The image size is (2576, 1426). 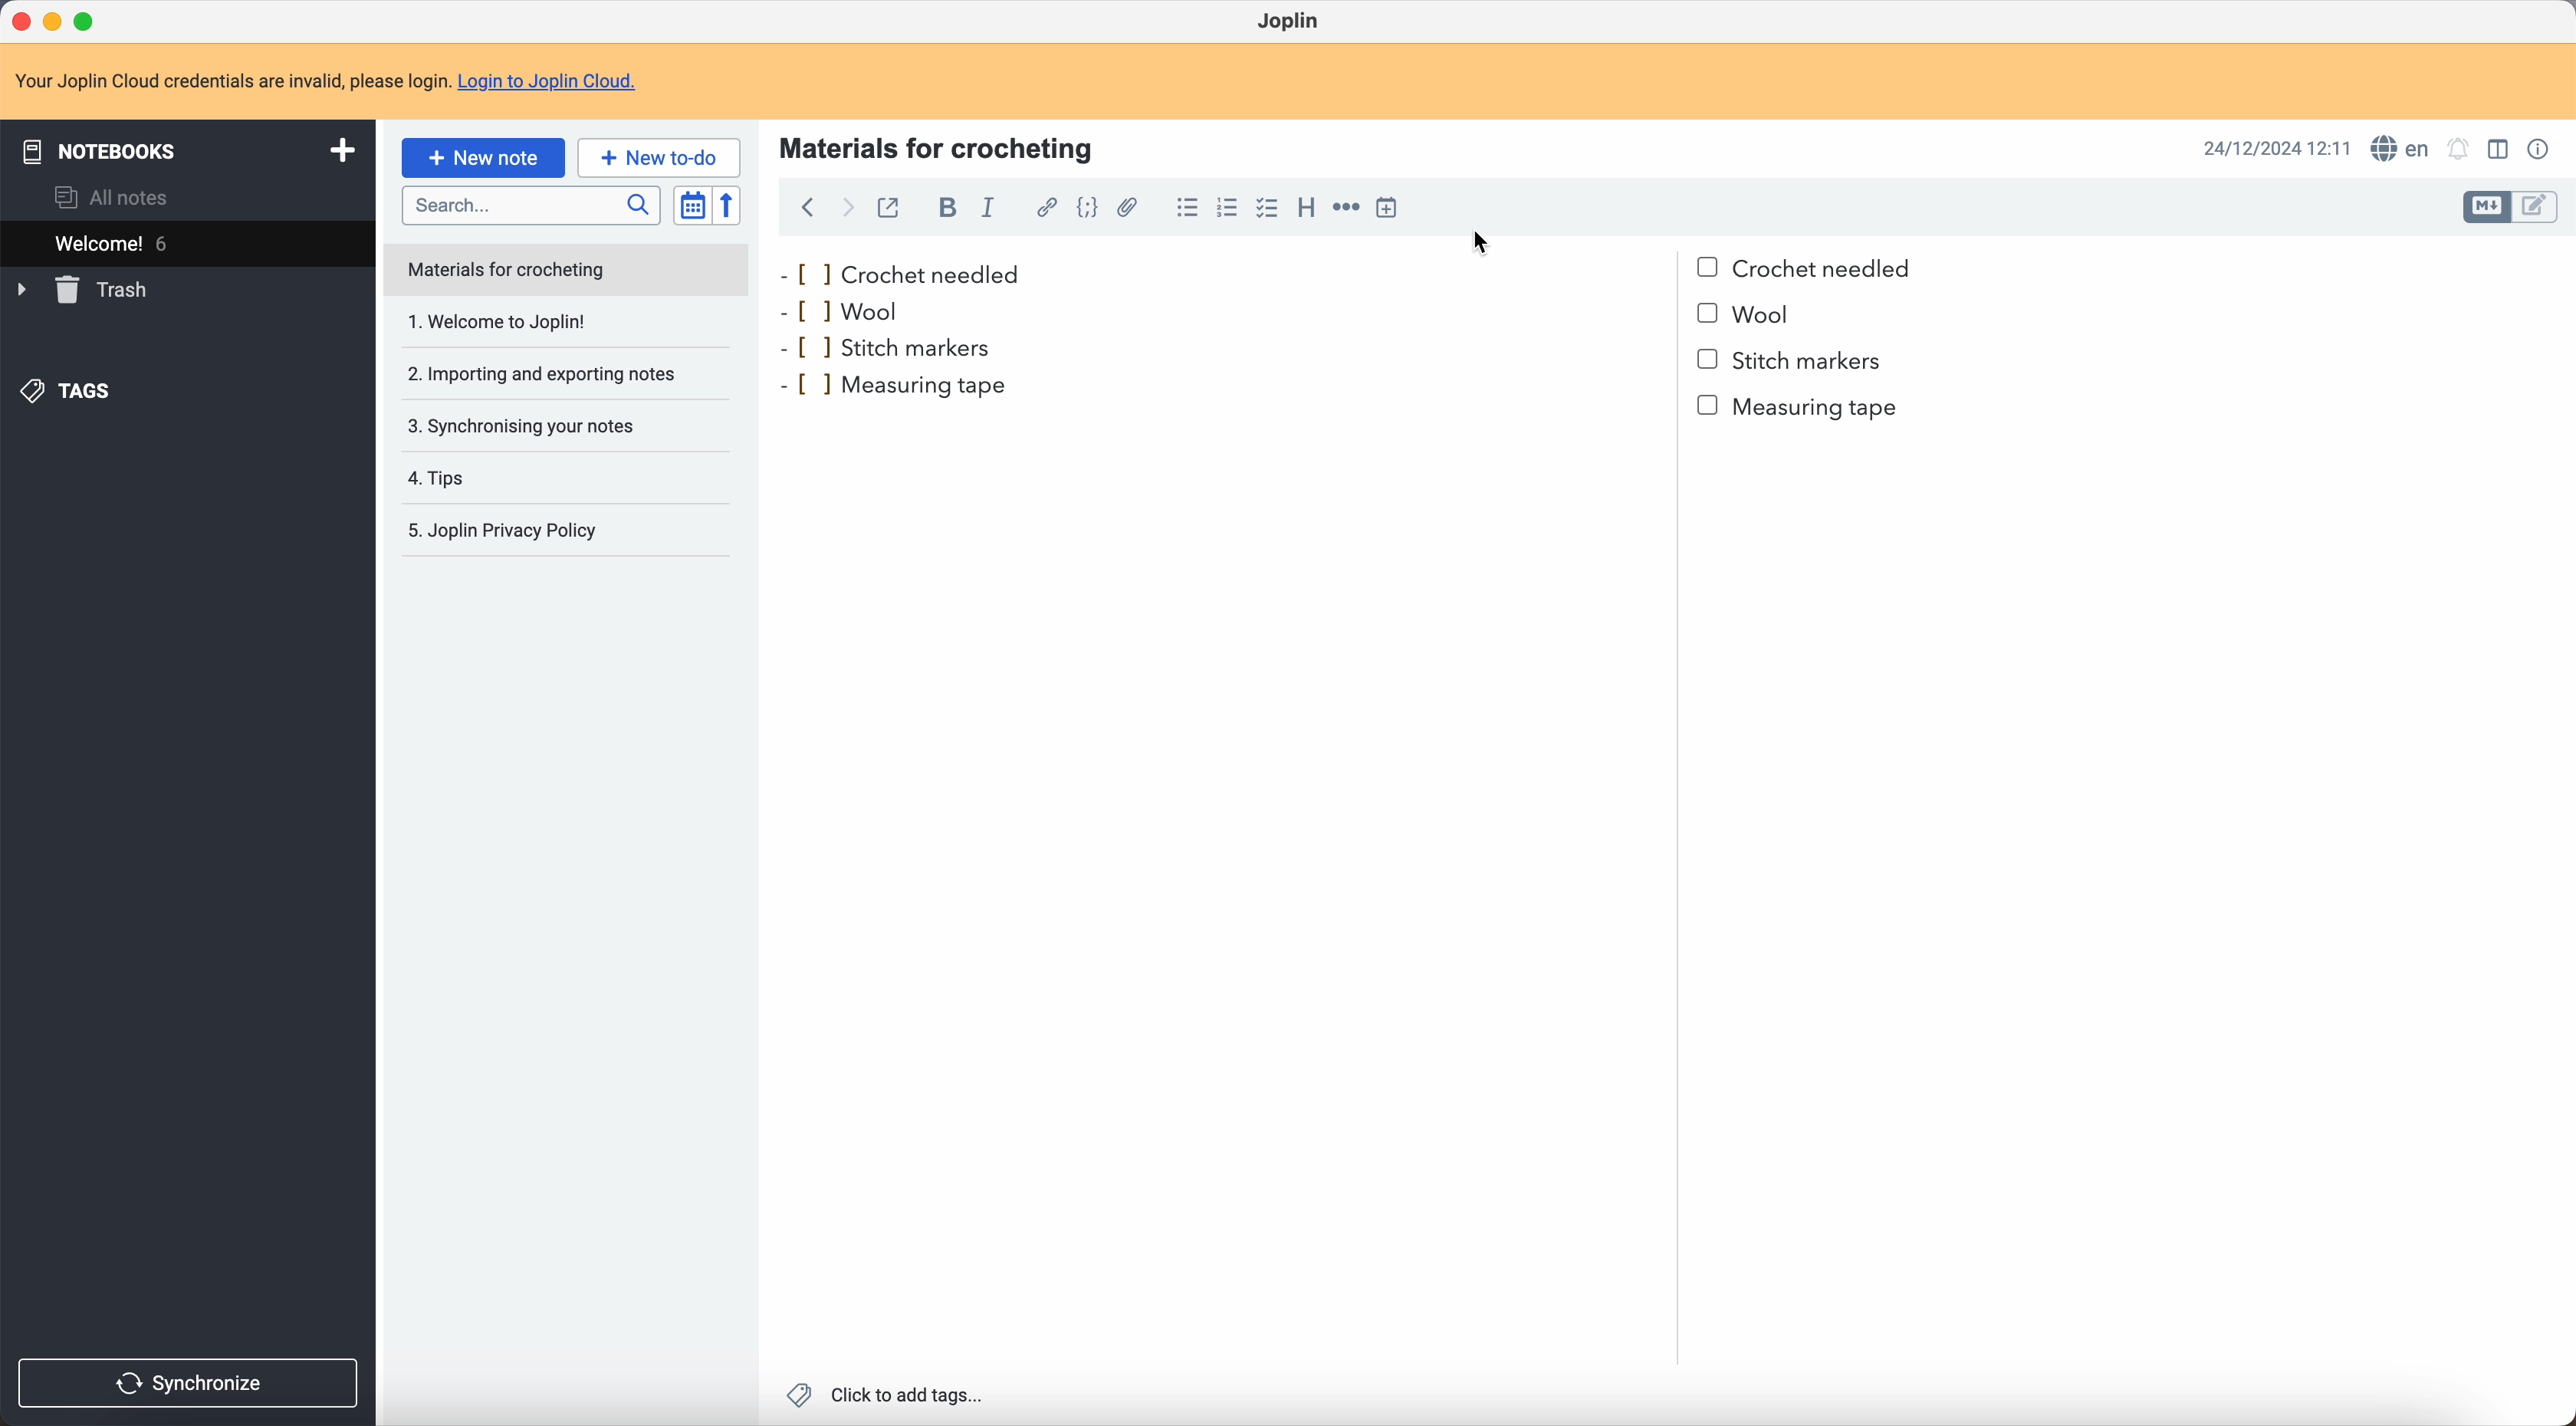 I want to click on search bar, so click(x=530, y=203).